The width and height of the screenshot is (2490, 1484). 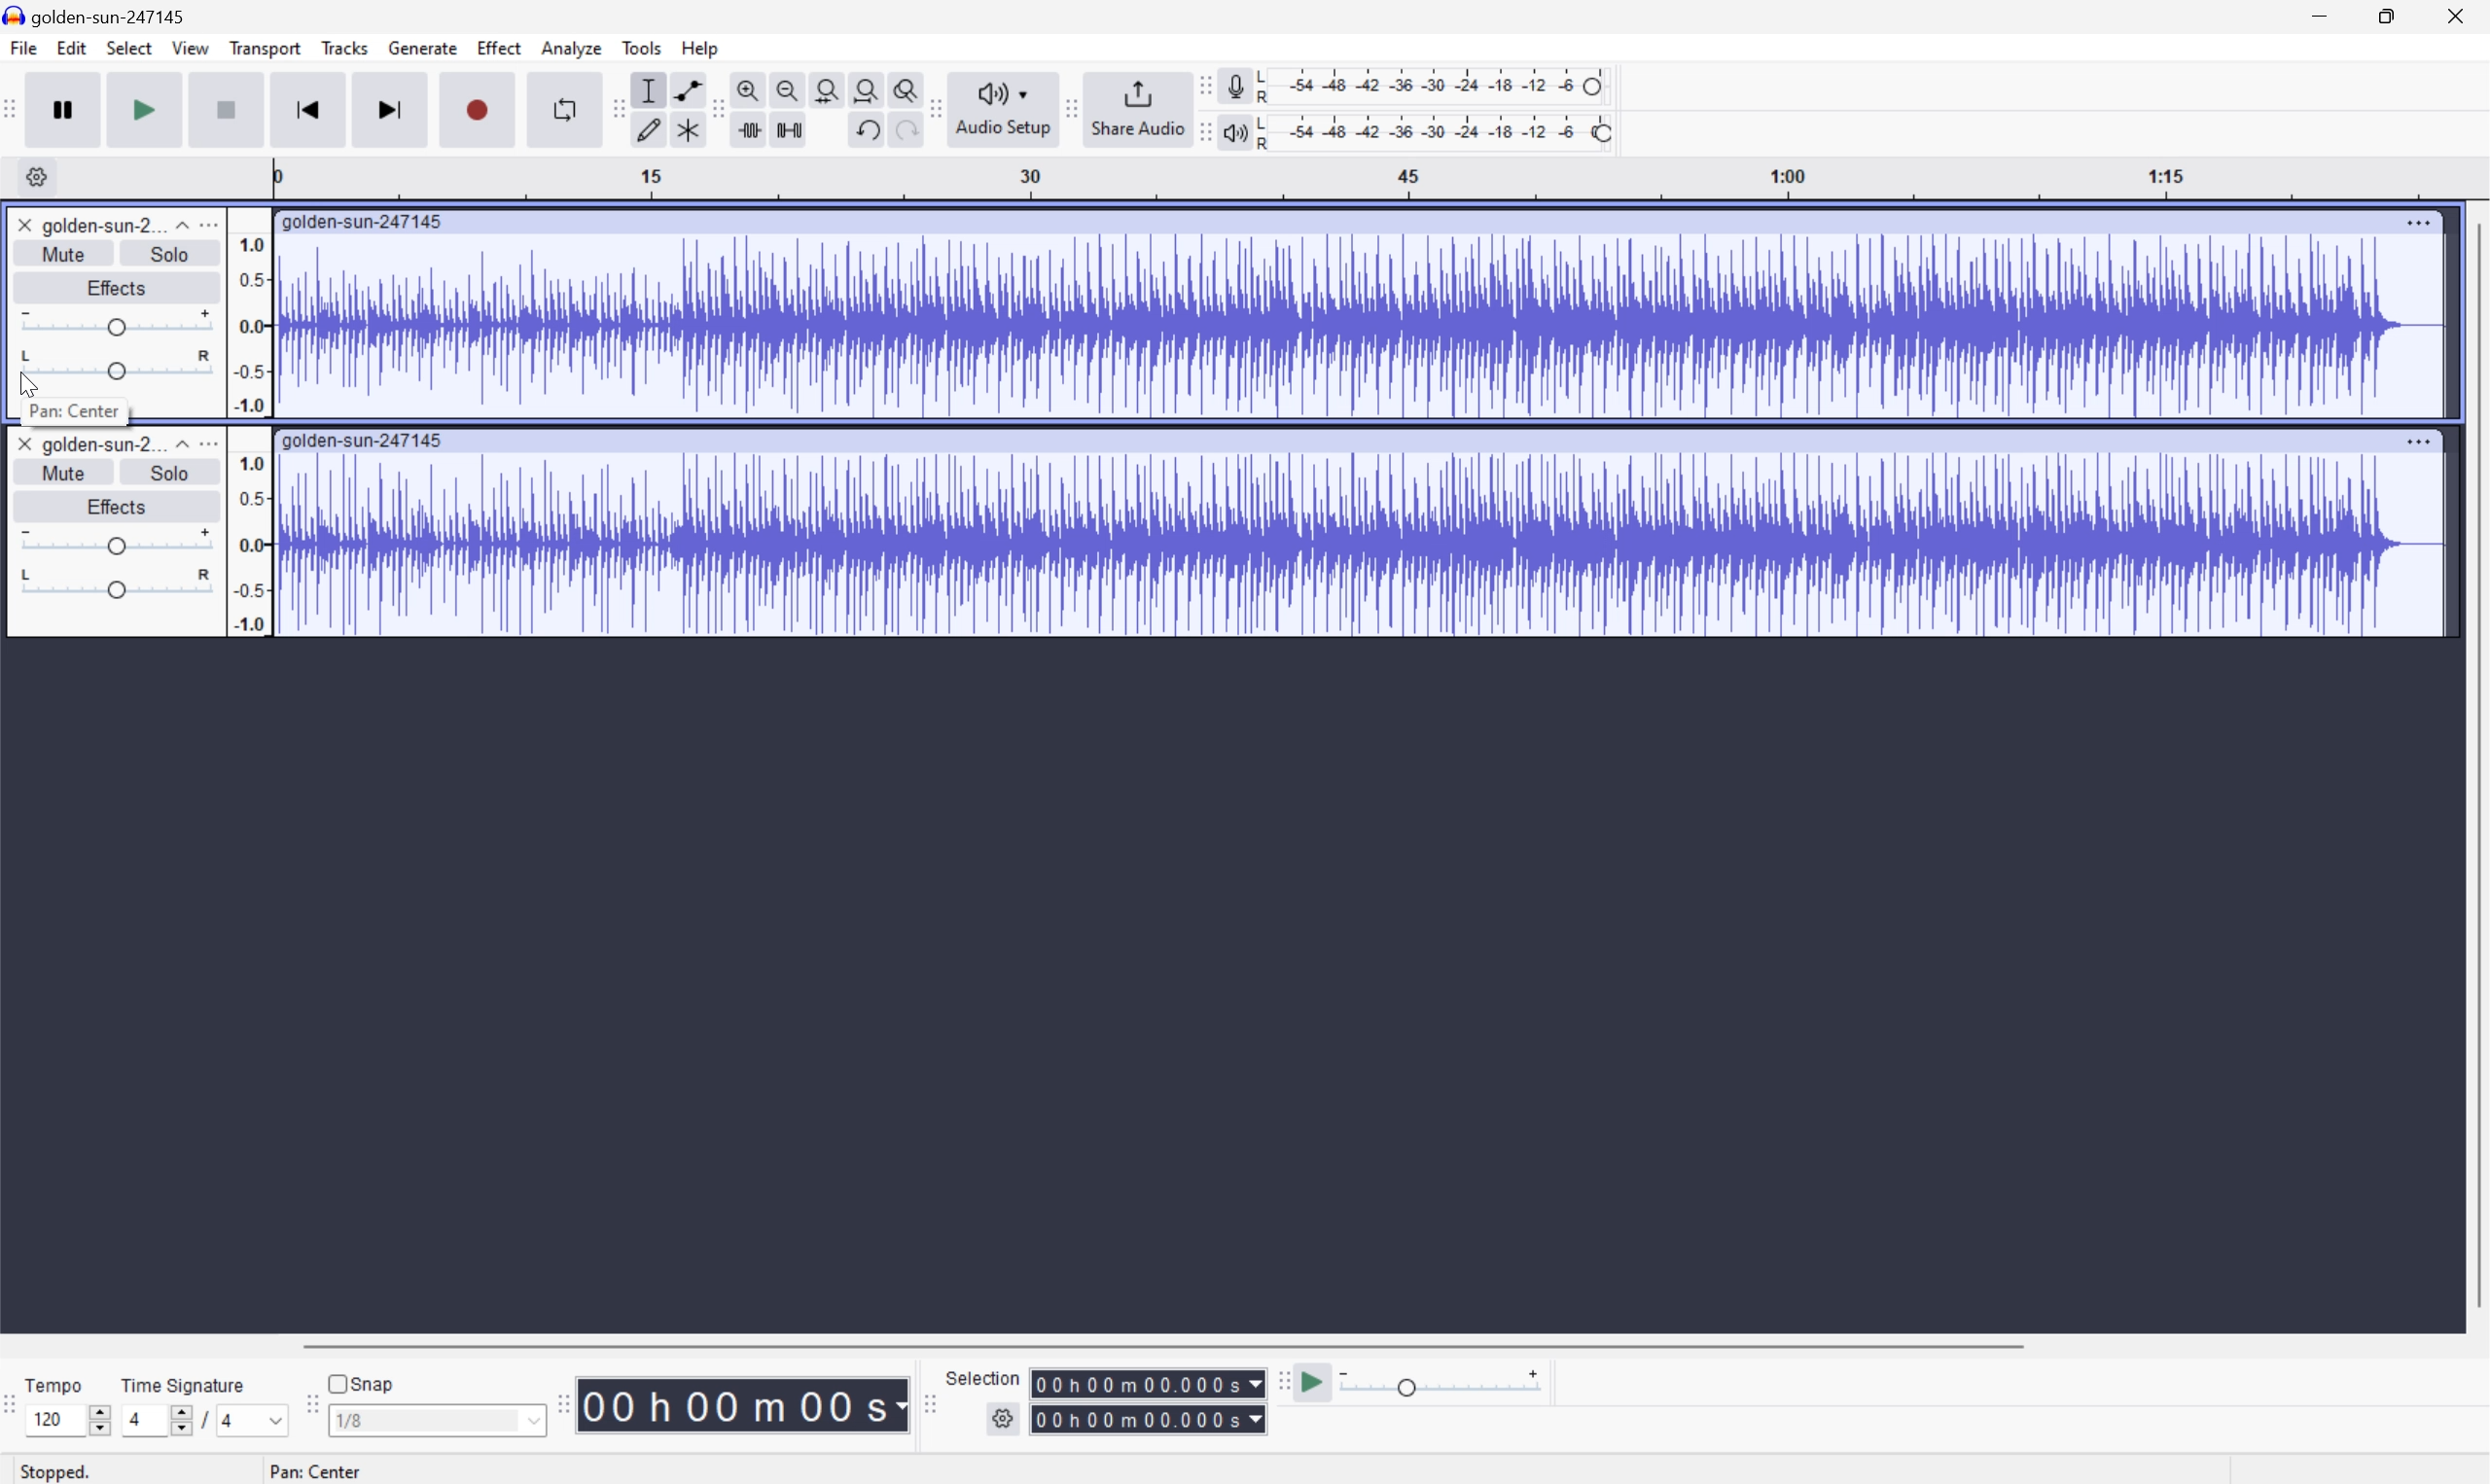 I want to click on Generate, so click(x=425, y=49).